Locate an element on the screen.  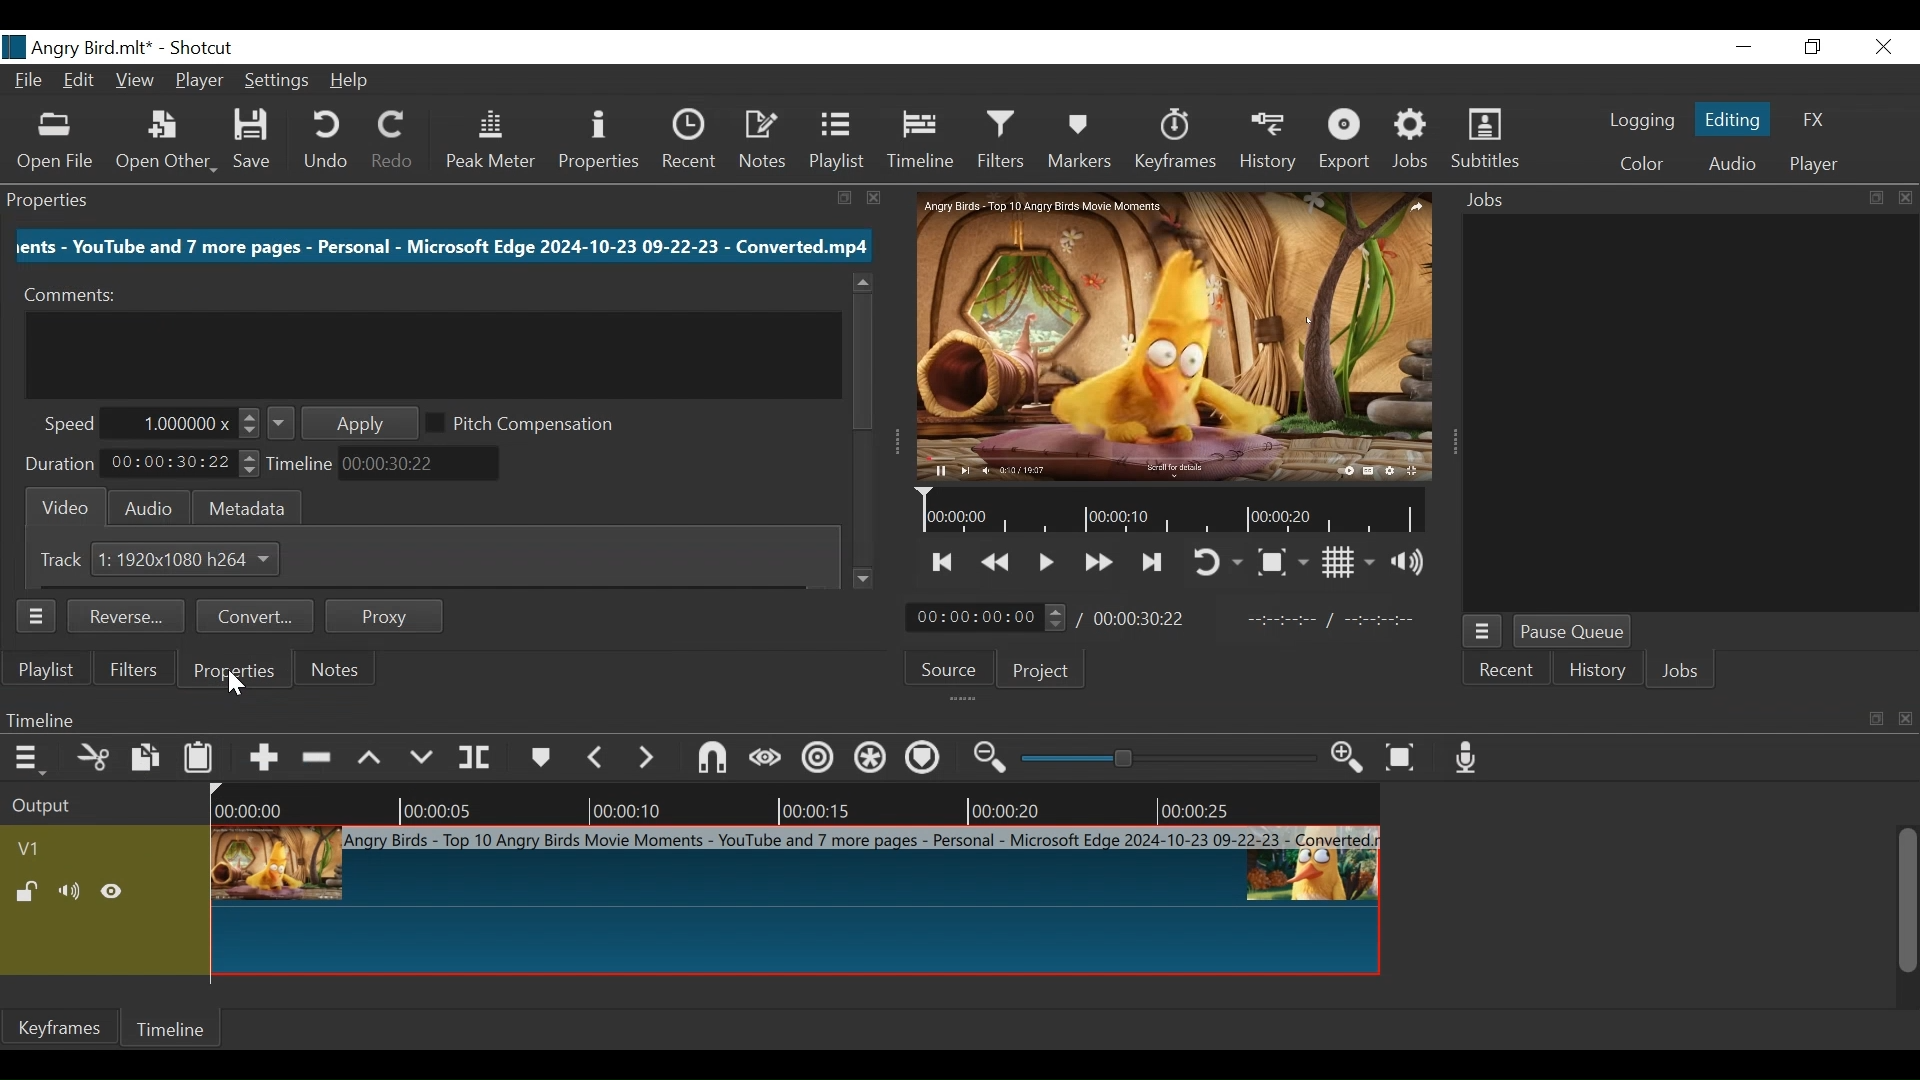
Clip on timeline is located at coordinates (794, 904).